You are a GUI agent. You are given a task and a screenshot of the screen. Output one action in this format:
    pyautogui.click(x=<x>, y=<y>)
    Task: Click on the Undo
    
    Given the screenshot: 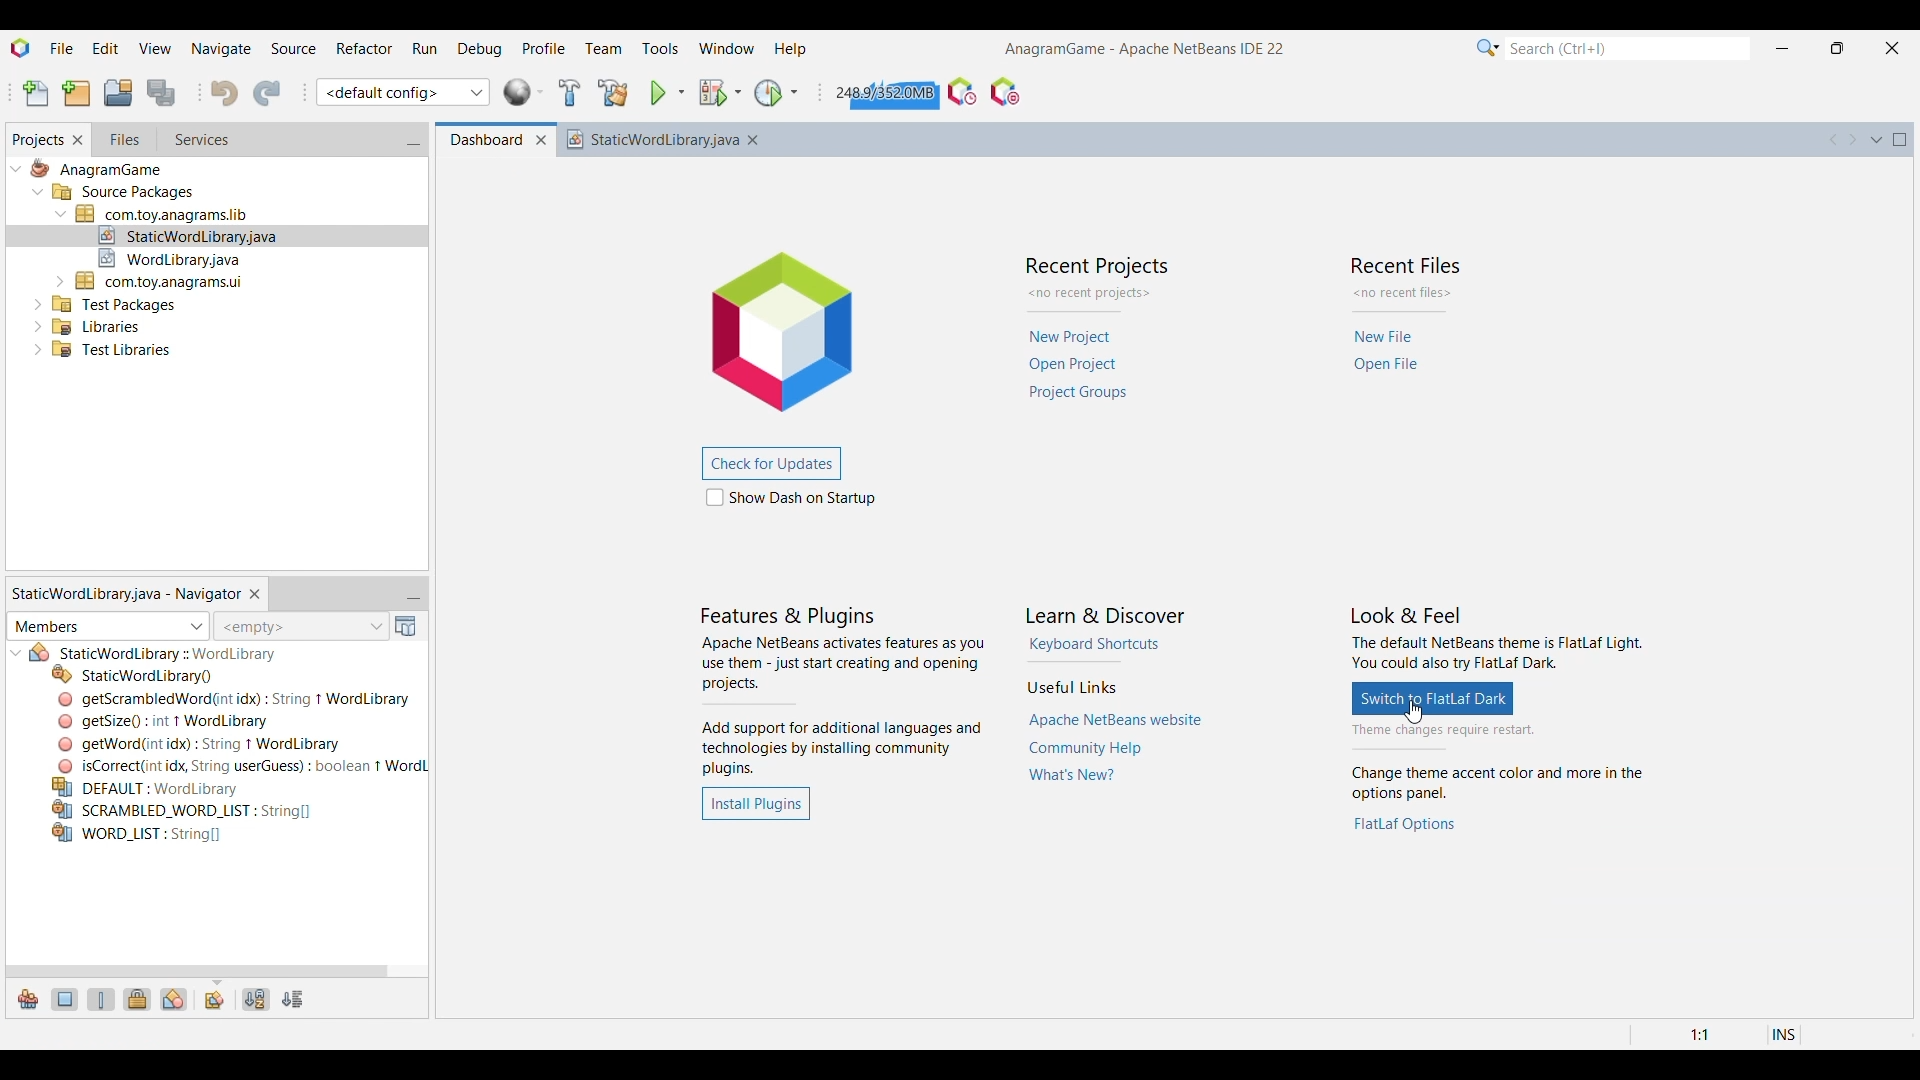 What is the action you would take?
    pyautogui.click(x=224, y=93)
    